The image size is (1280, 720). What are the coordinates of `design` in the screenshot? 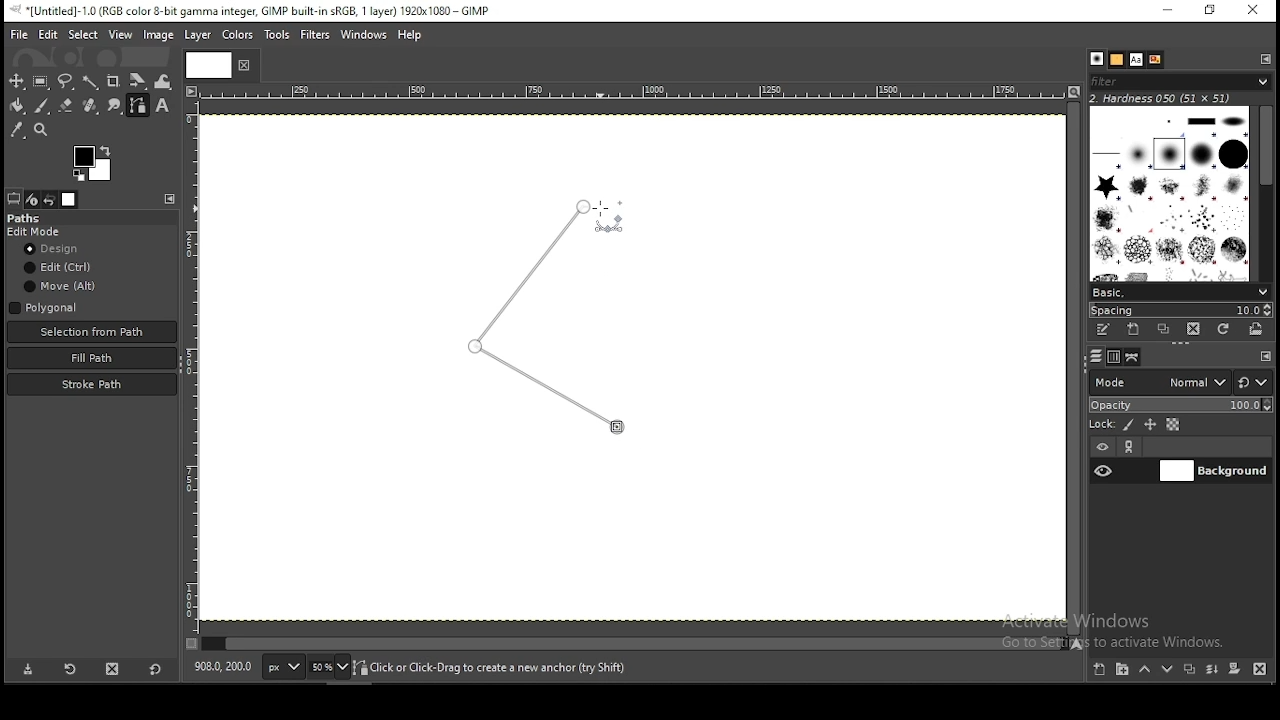 It's located at (56, 248).